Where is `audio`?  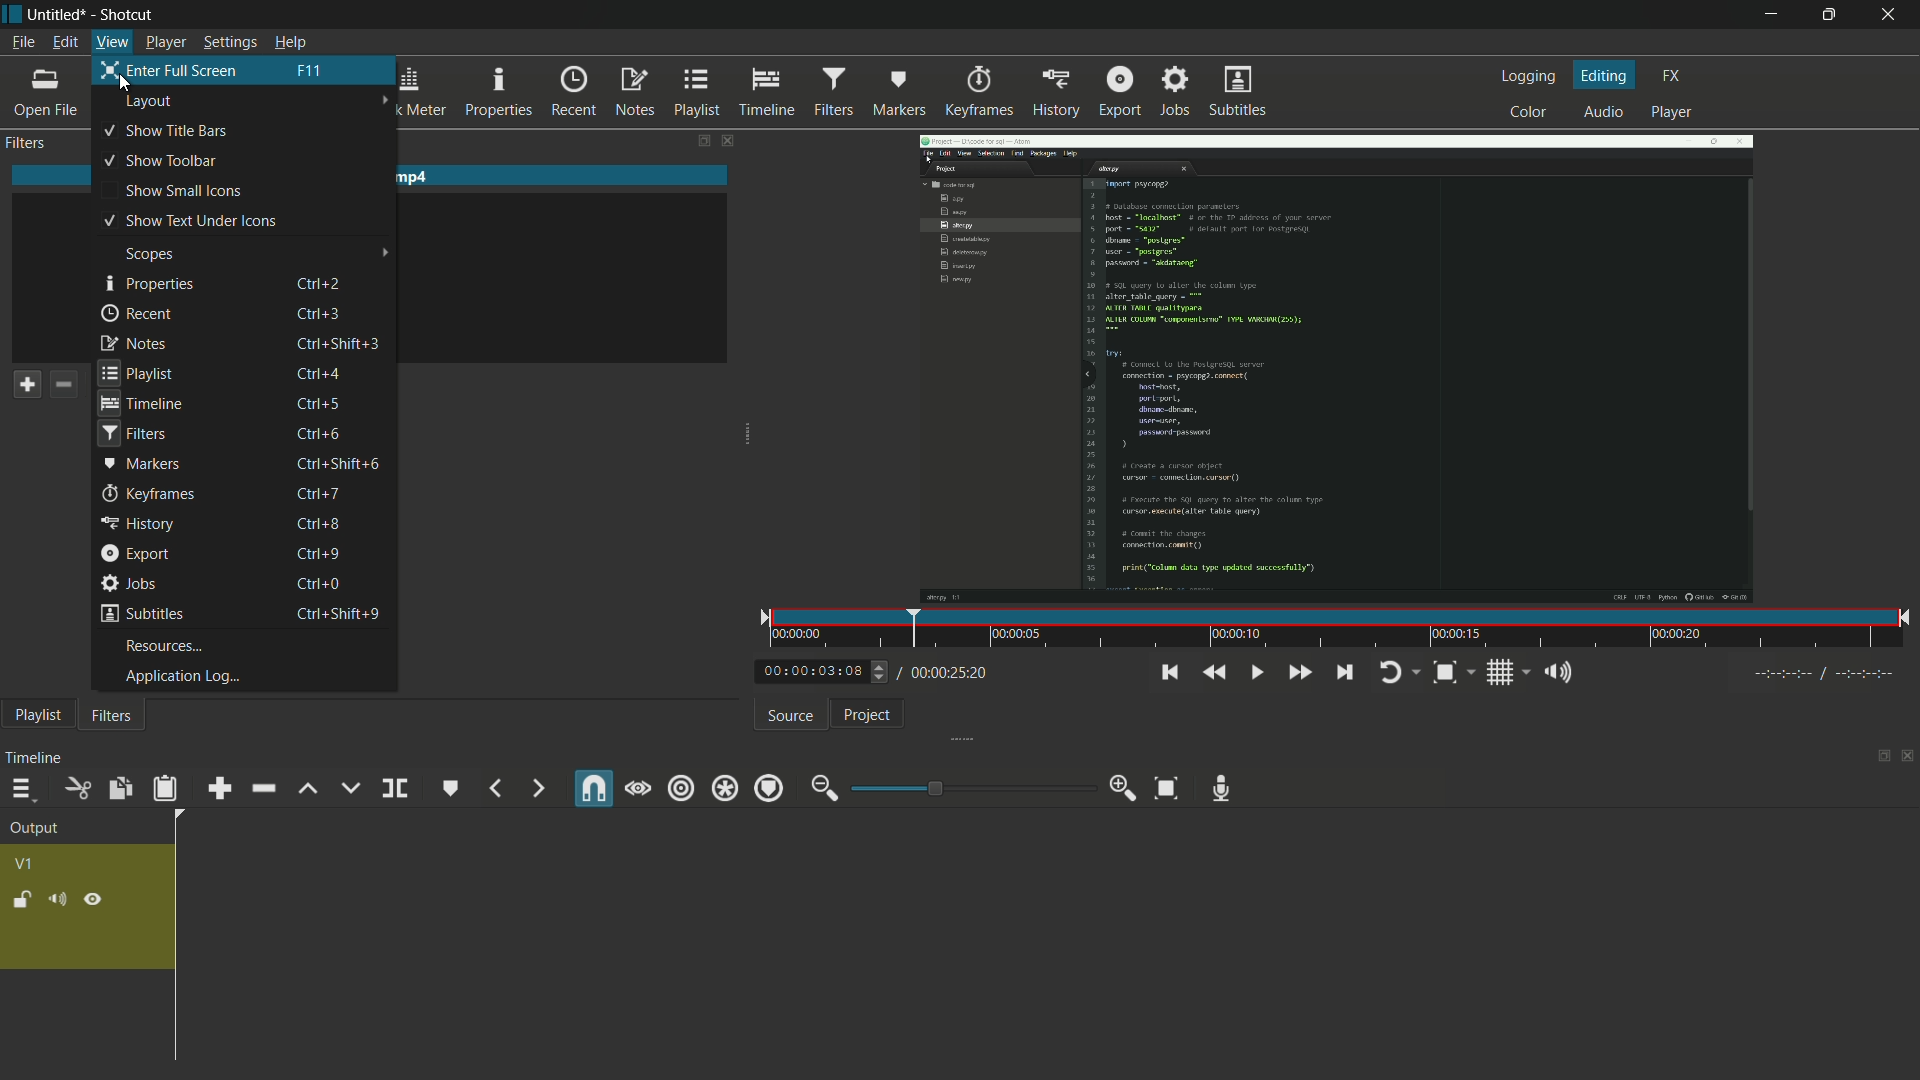 audio is located at coordinates (1603, 113).